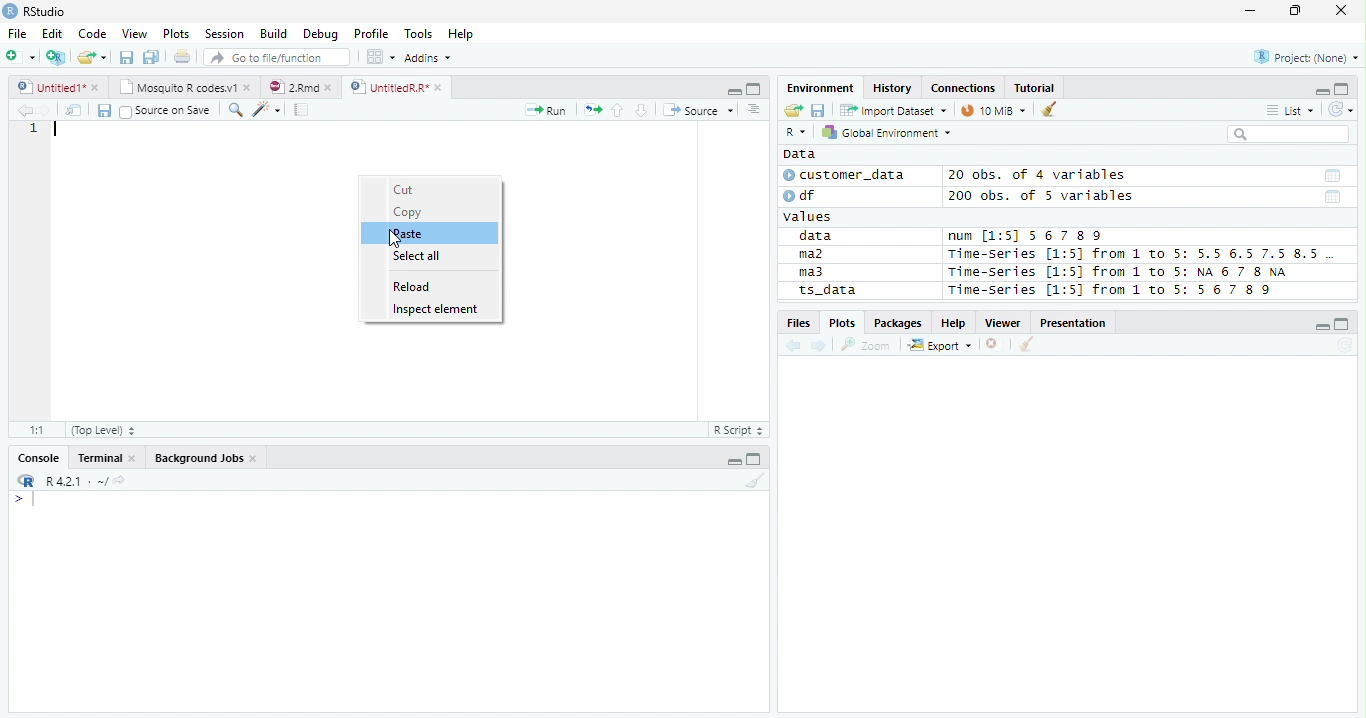 Image resolution: width=1366 pixels, height=718 pixels. Describe the element at coordinates (756, 460) in the screenshot. I see `Maximize` at that location.